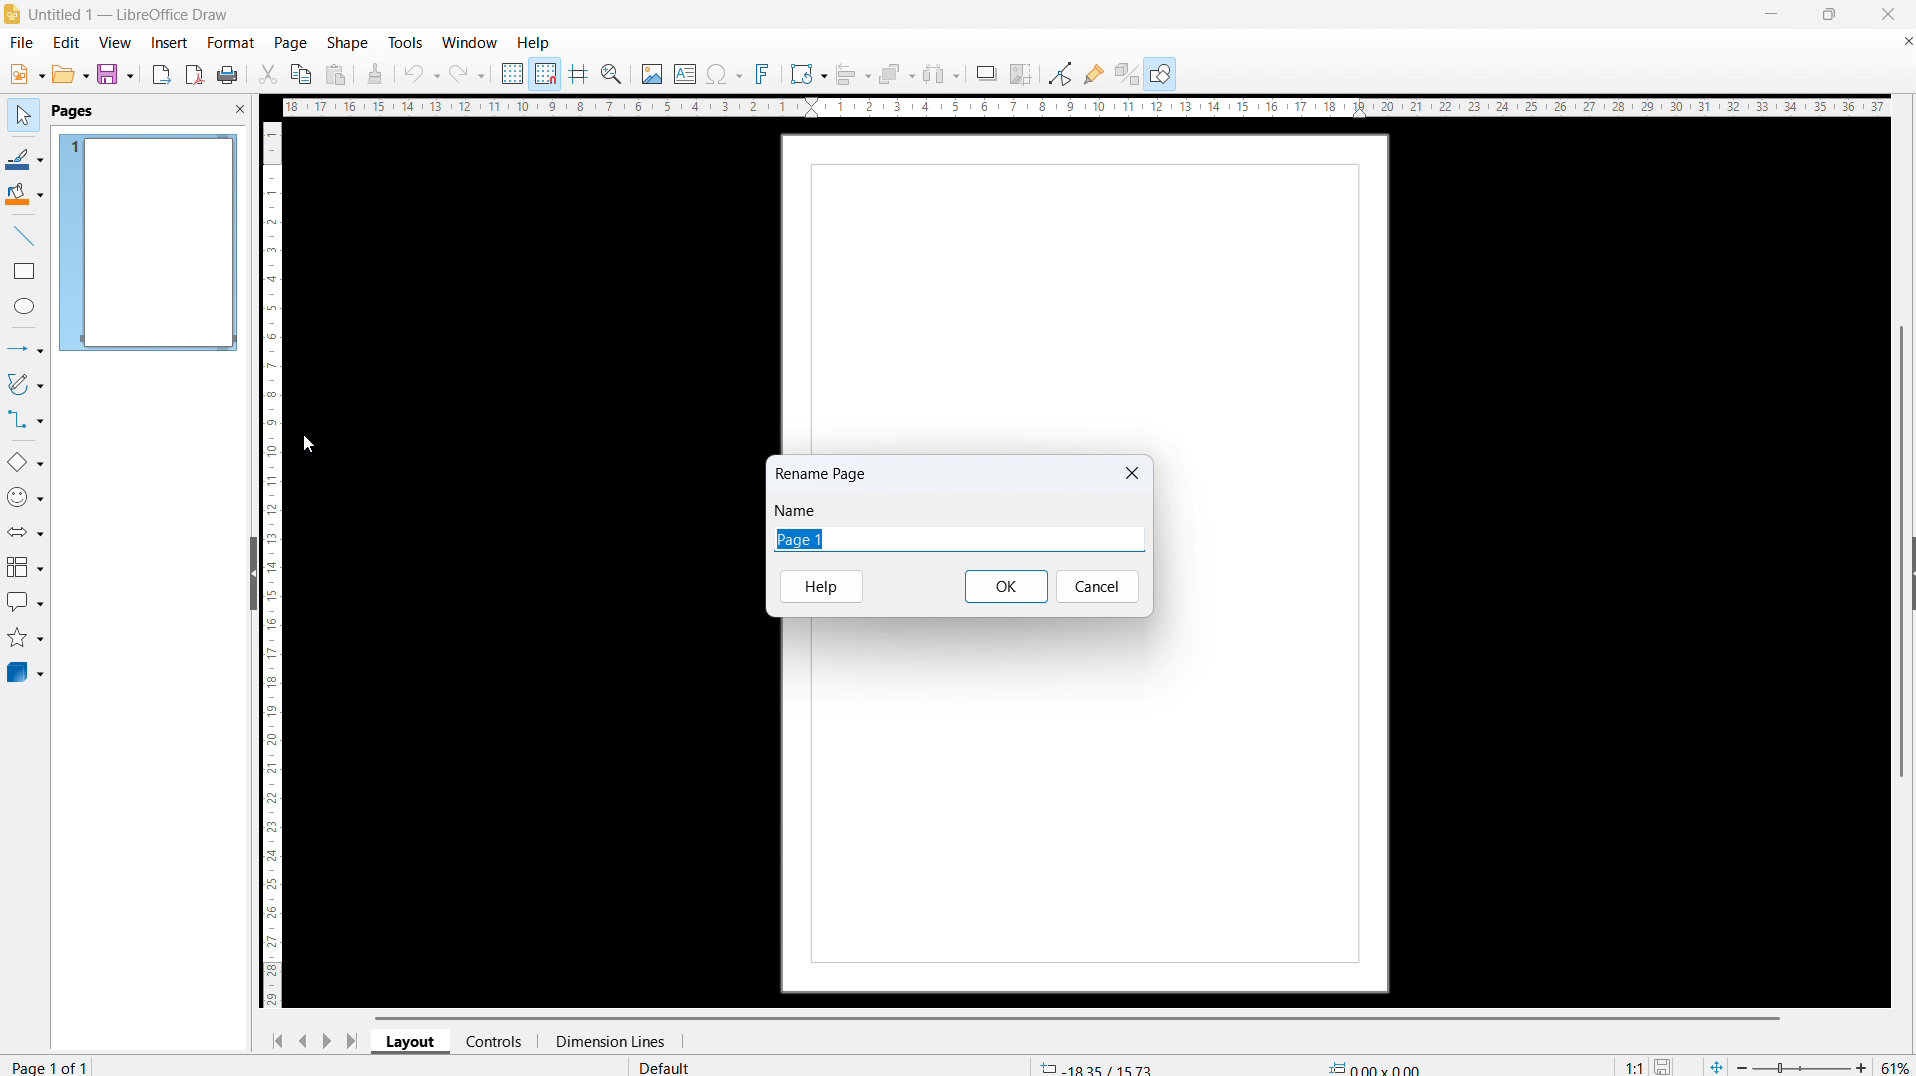  Describe the element at coordinates (25, 350) in the screenshot. I see `lines and arrows` at that location.